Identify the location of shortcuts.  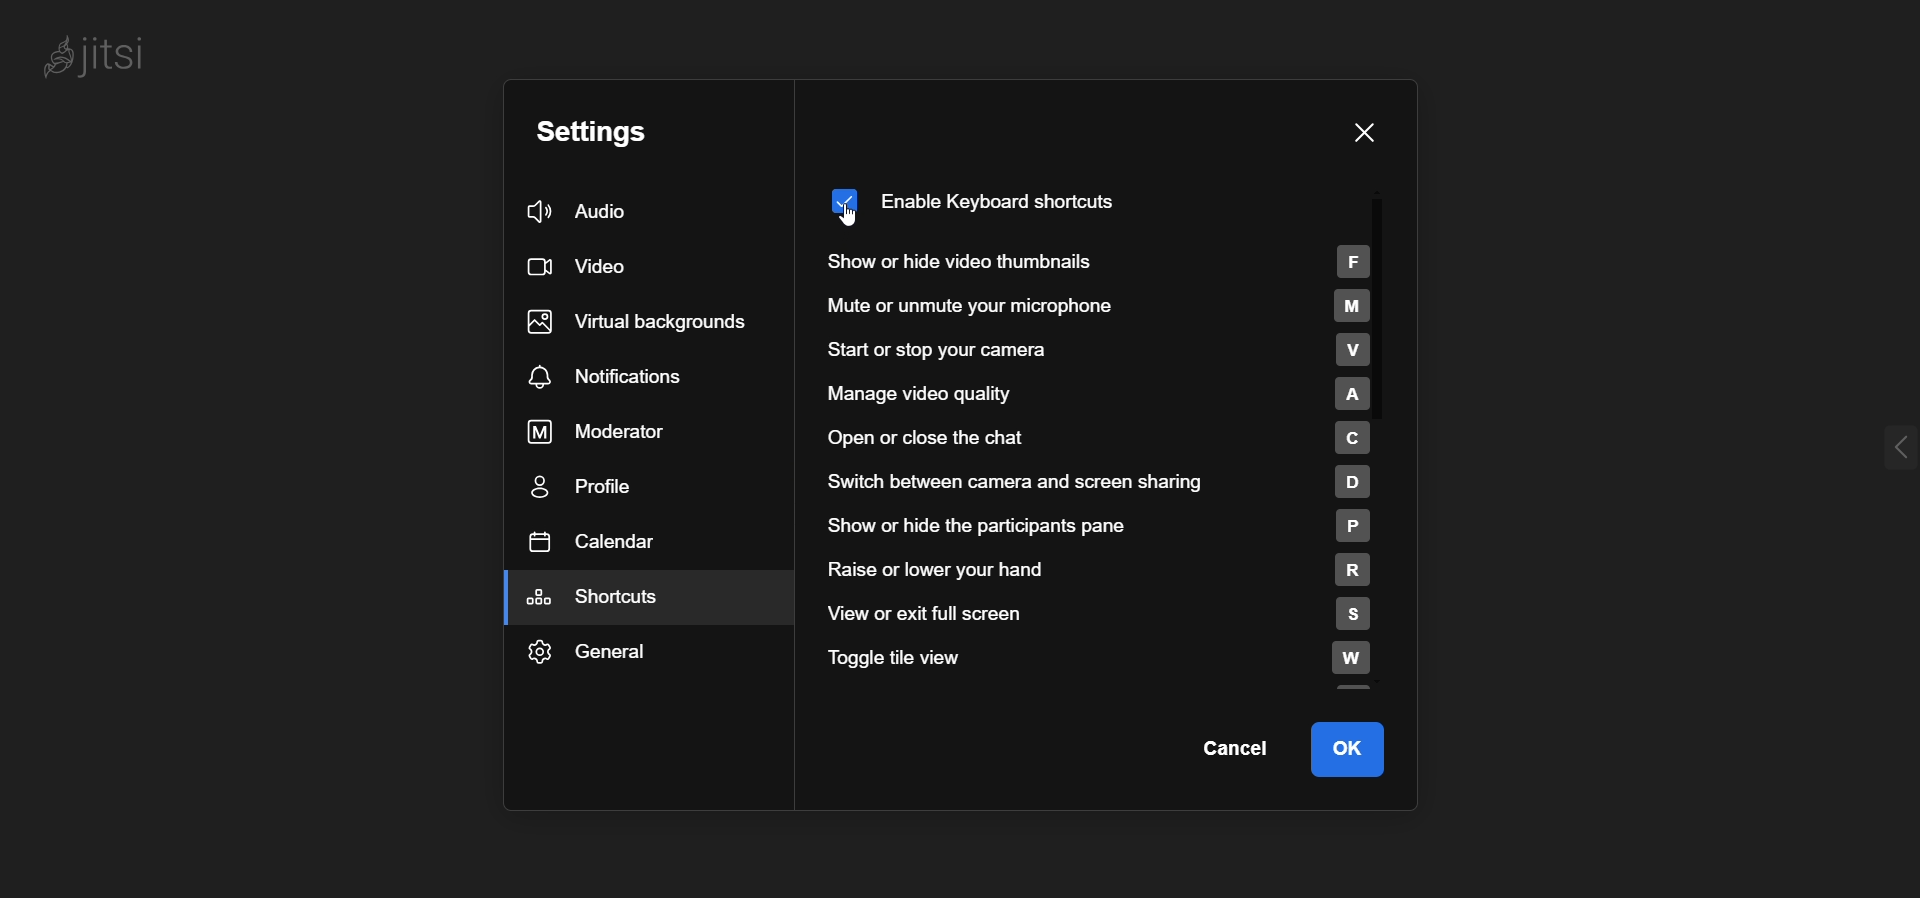
(613, 597).